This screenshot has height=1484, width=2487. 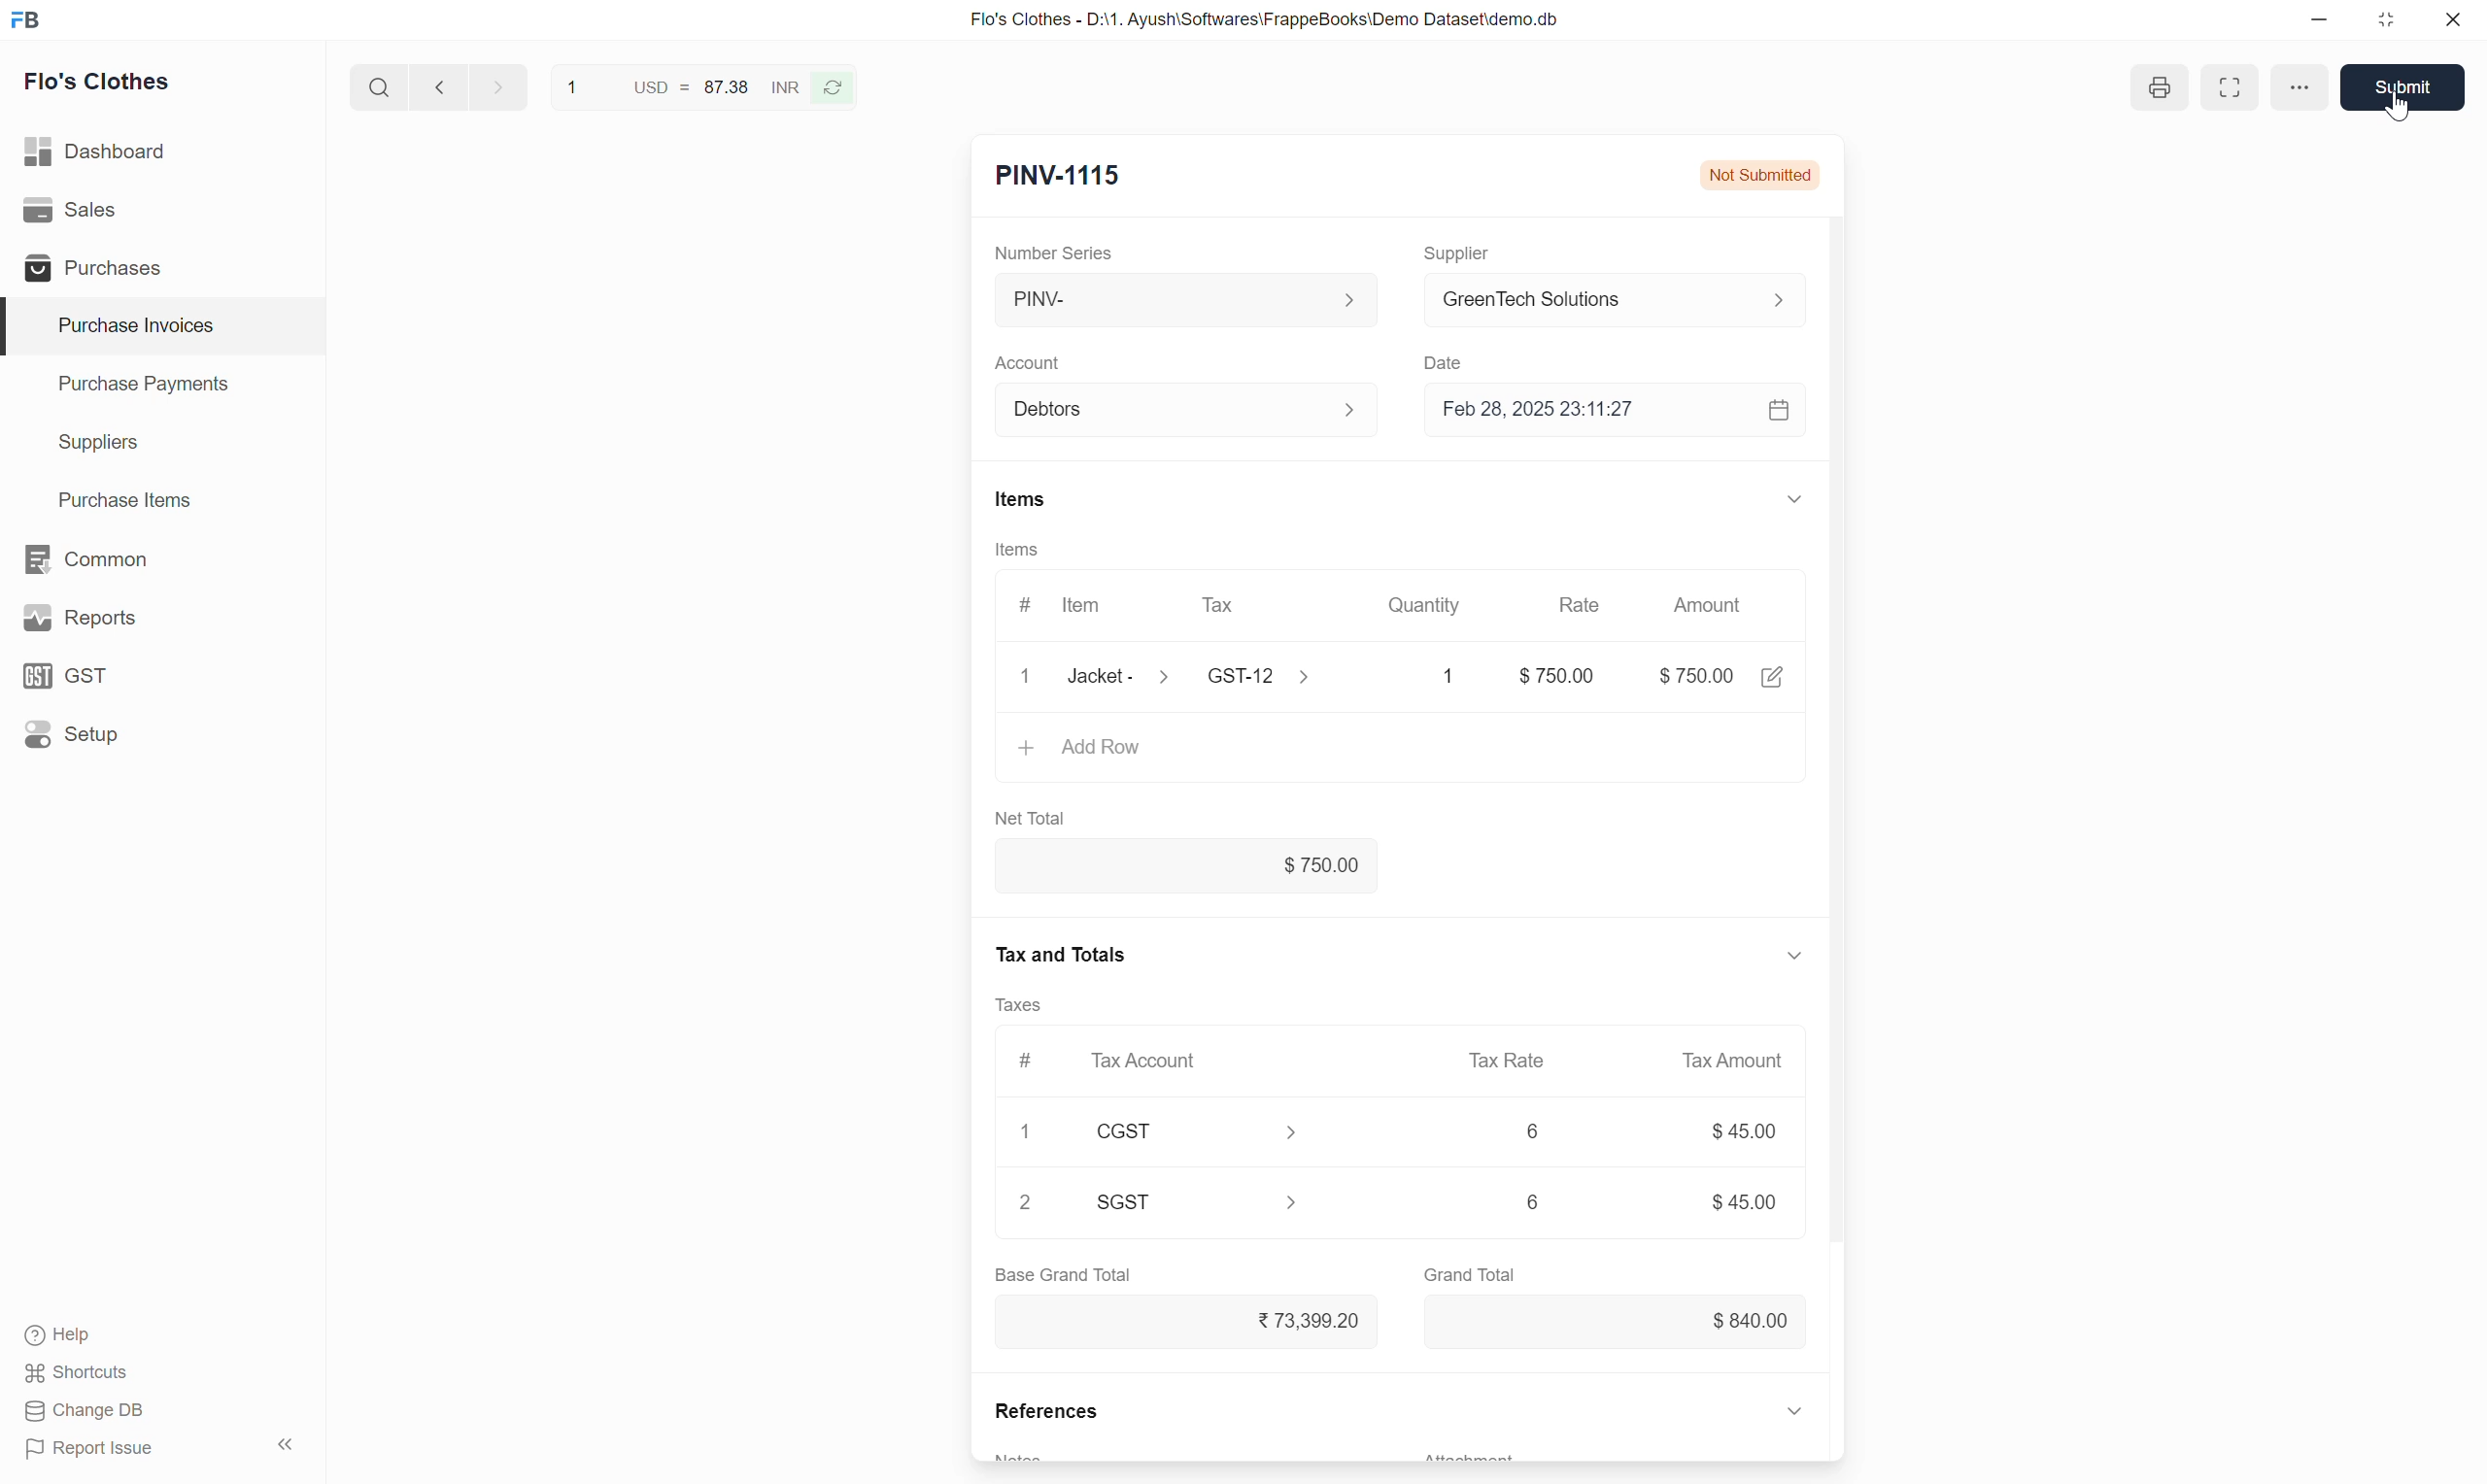 I want to click on Grand Total, so click(x=1470, y=1275).